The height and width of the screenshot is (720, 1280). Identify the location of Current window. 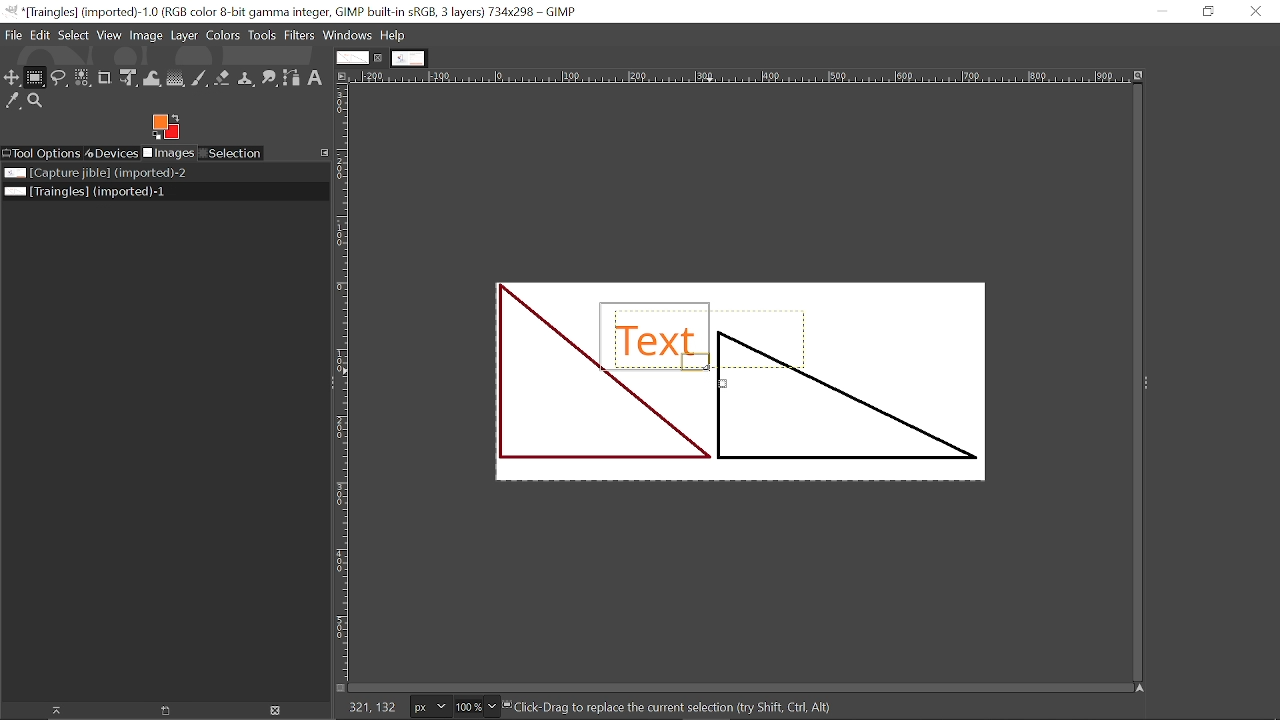
(294, 12).